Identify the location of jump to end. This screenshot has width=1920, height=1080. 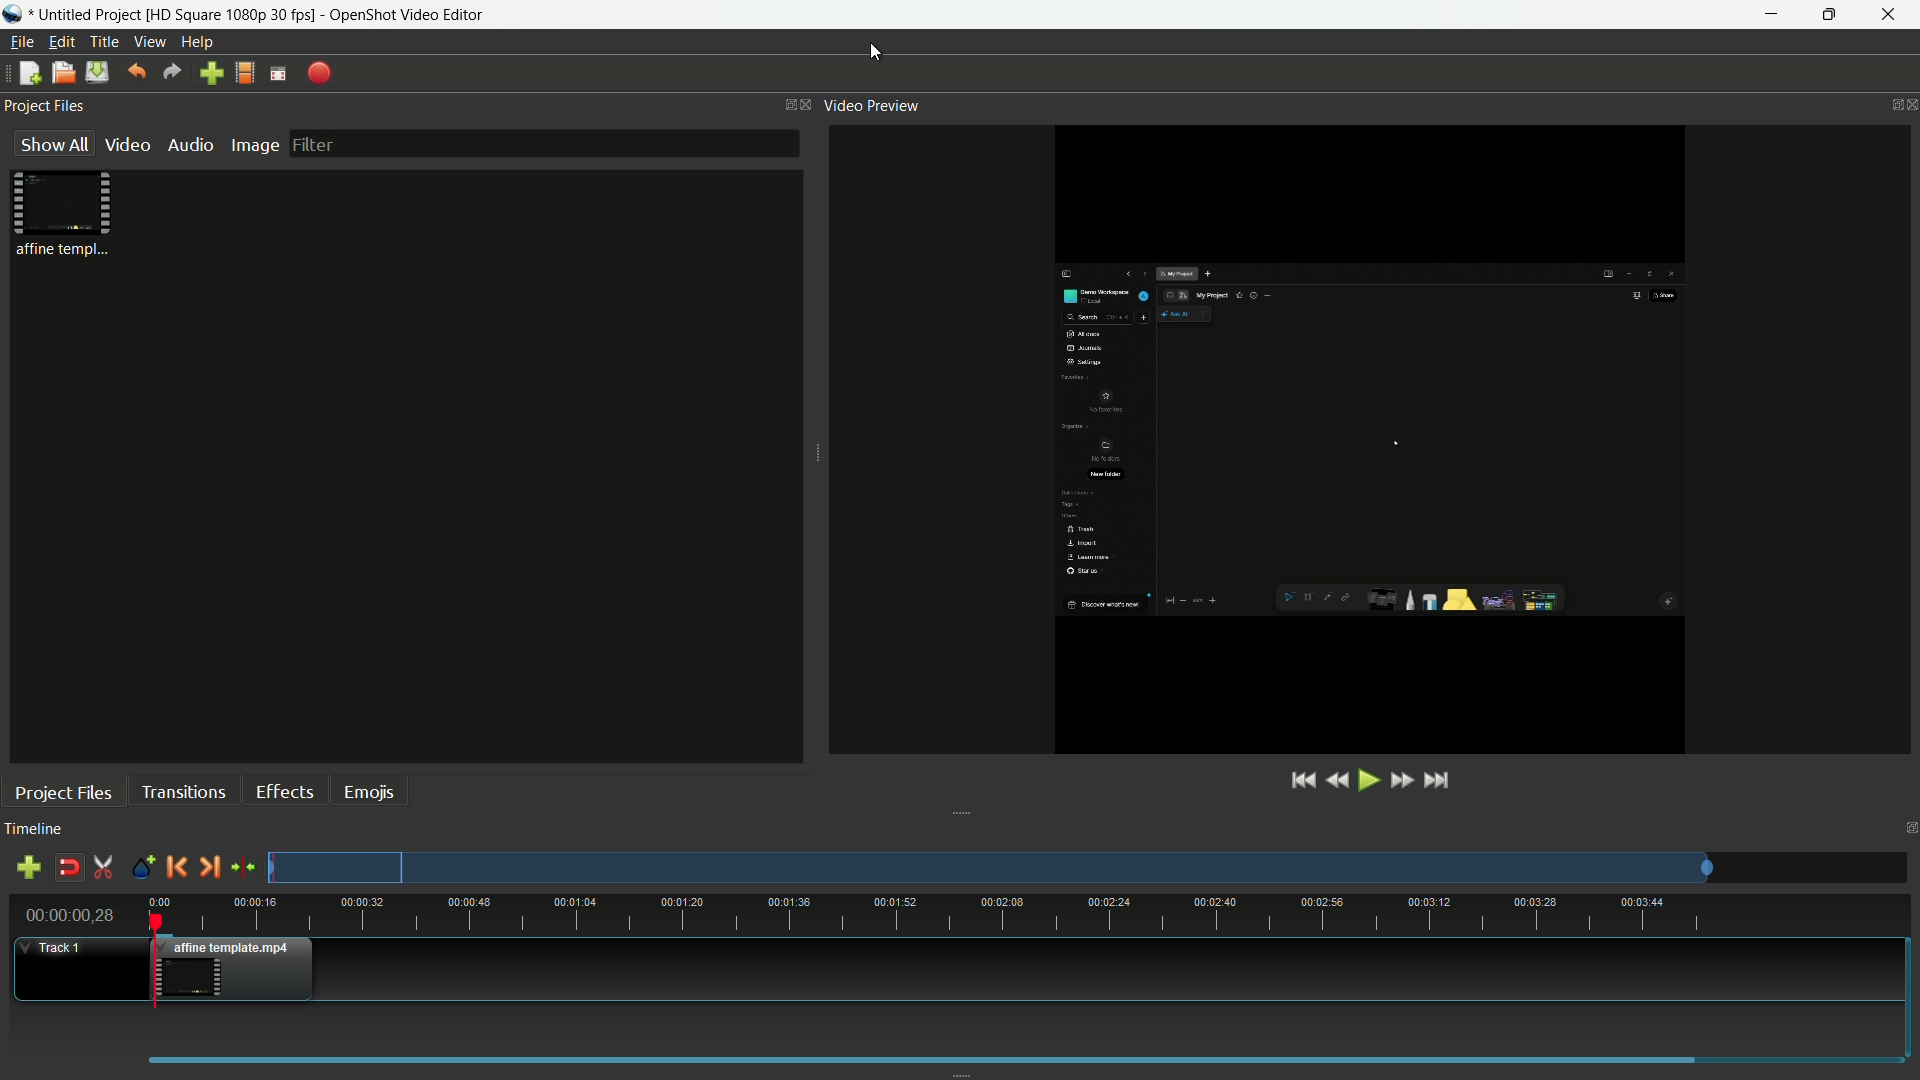
(1439, 781).